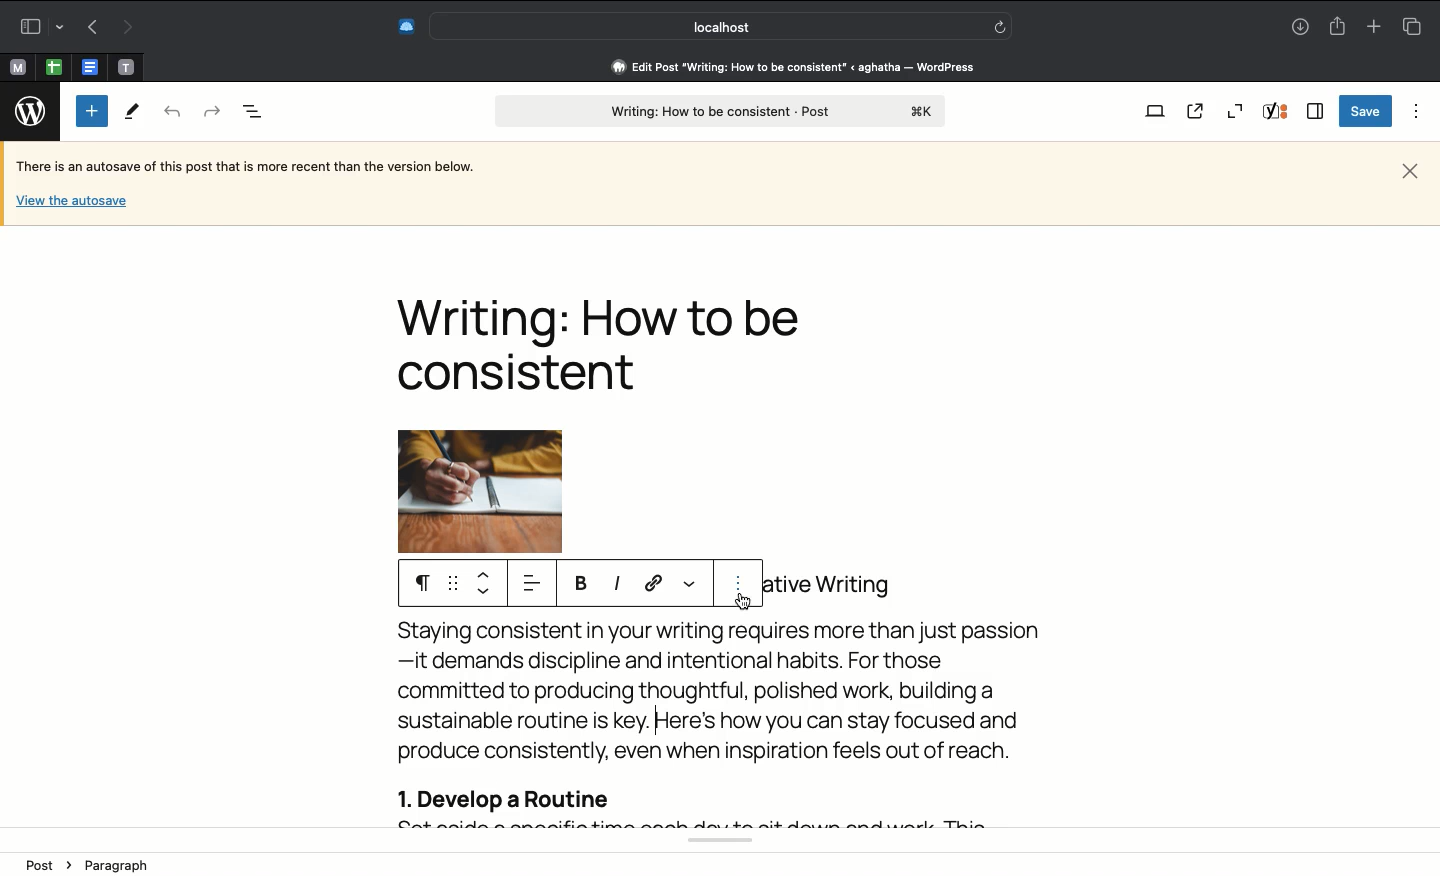 This screenshot has width=1440, height=876. Describe the element at coordinates (53, 64) in the screenshot. I see `pinned tab, google sheet` at that location.